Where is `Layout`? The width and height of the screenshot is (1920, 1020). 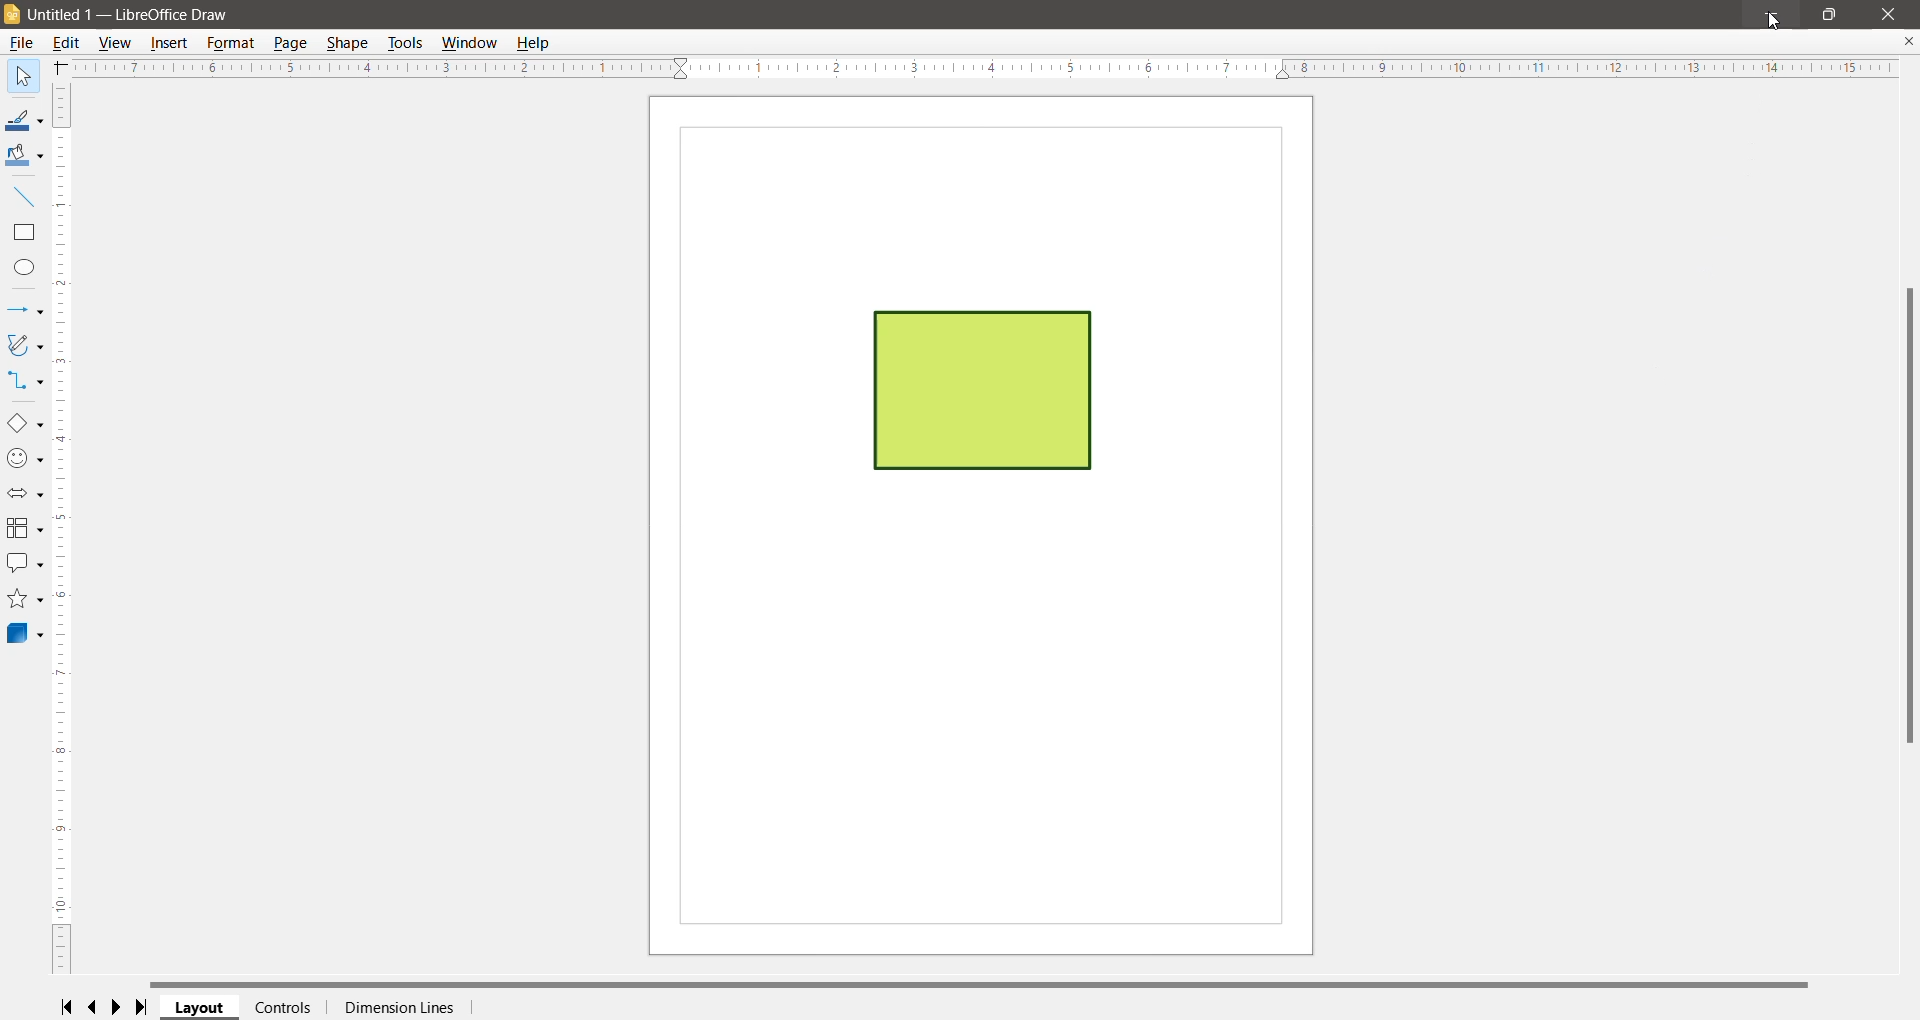 Layout is located at coordinates (201, 1008).